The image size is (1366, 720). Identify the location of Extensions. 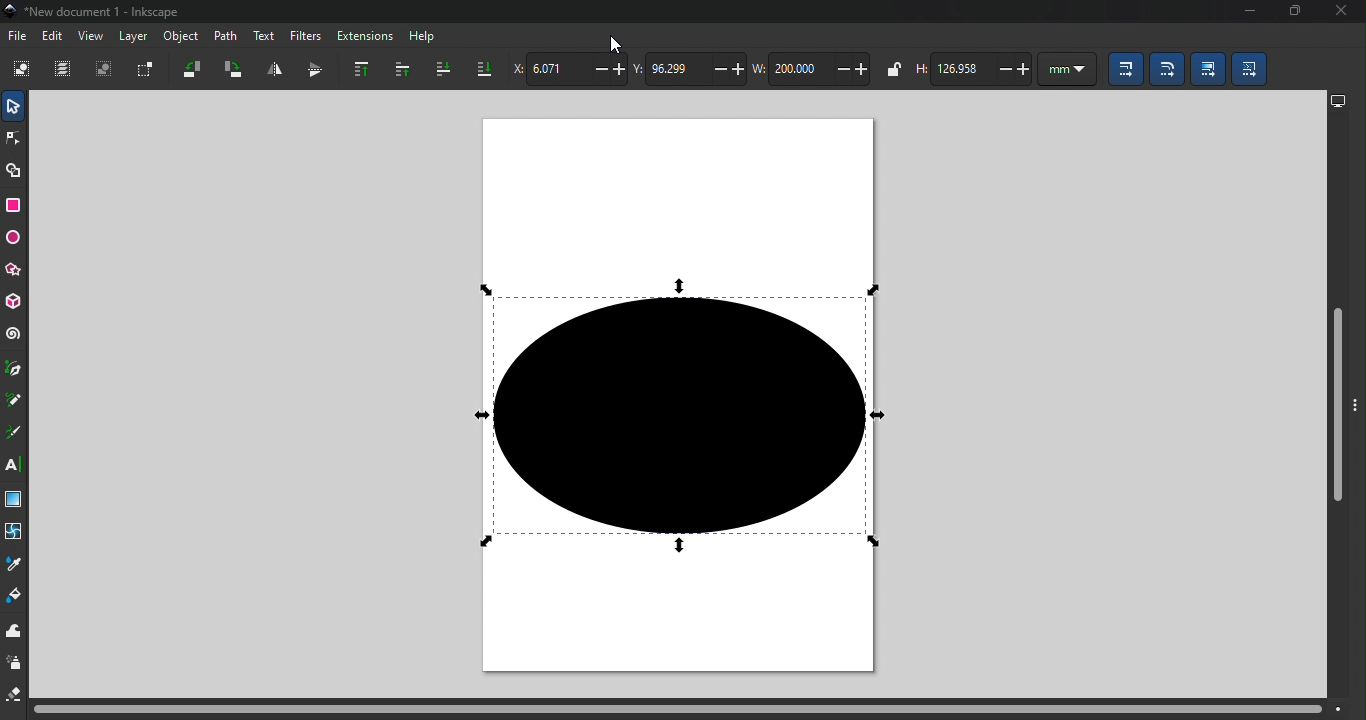
(365, 36).